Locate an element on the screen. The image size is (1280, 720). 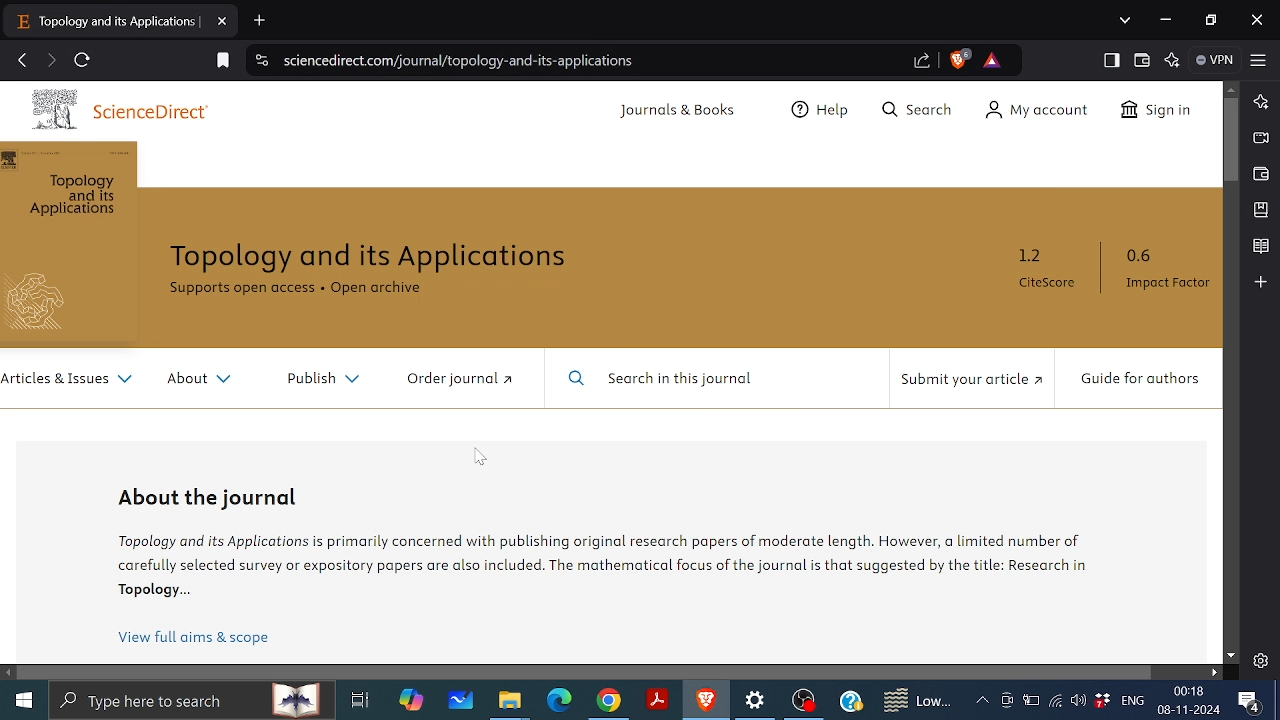
topology and its applications is located at coordinates (108, 26).